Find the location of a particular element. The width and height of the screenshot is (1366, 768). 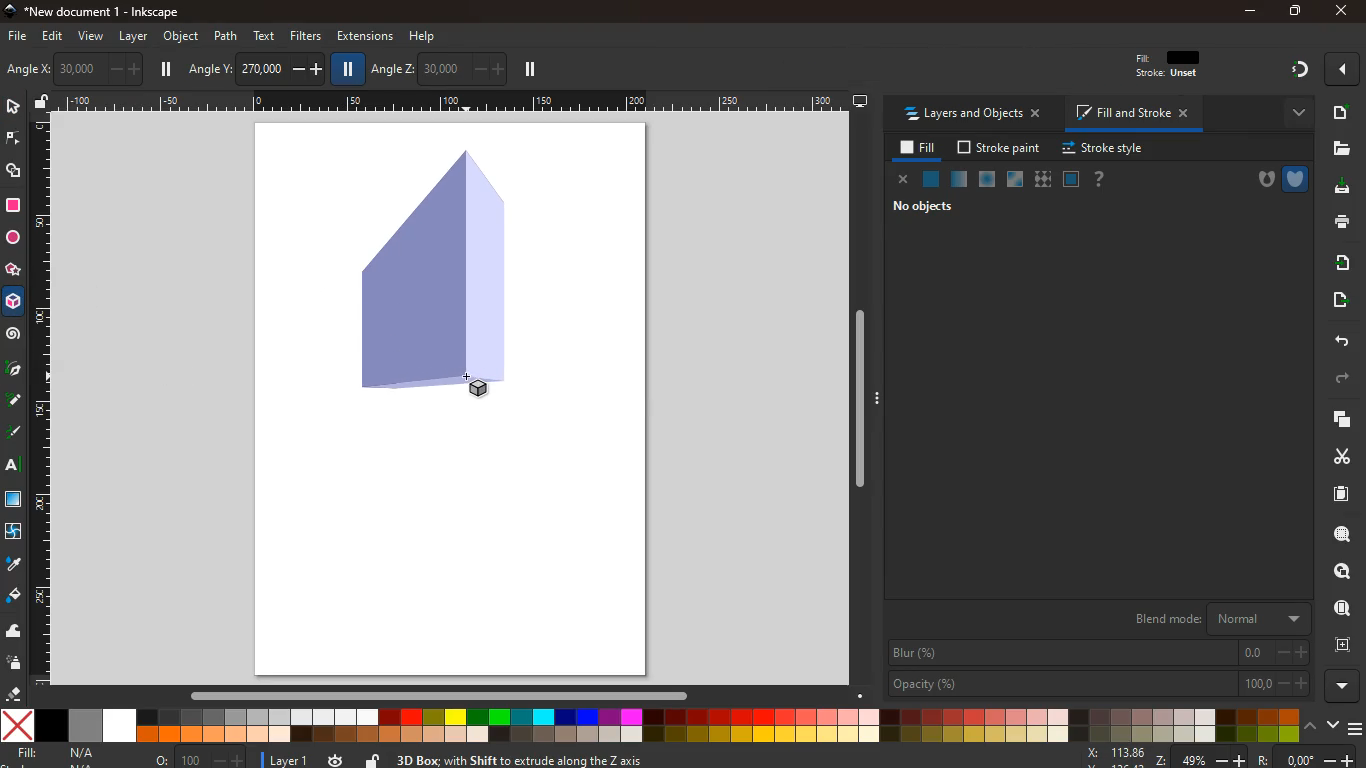

Expand is located at coordinates (879, 397).